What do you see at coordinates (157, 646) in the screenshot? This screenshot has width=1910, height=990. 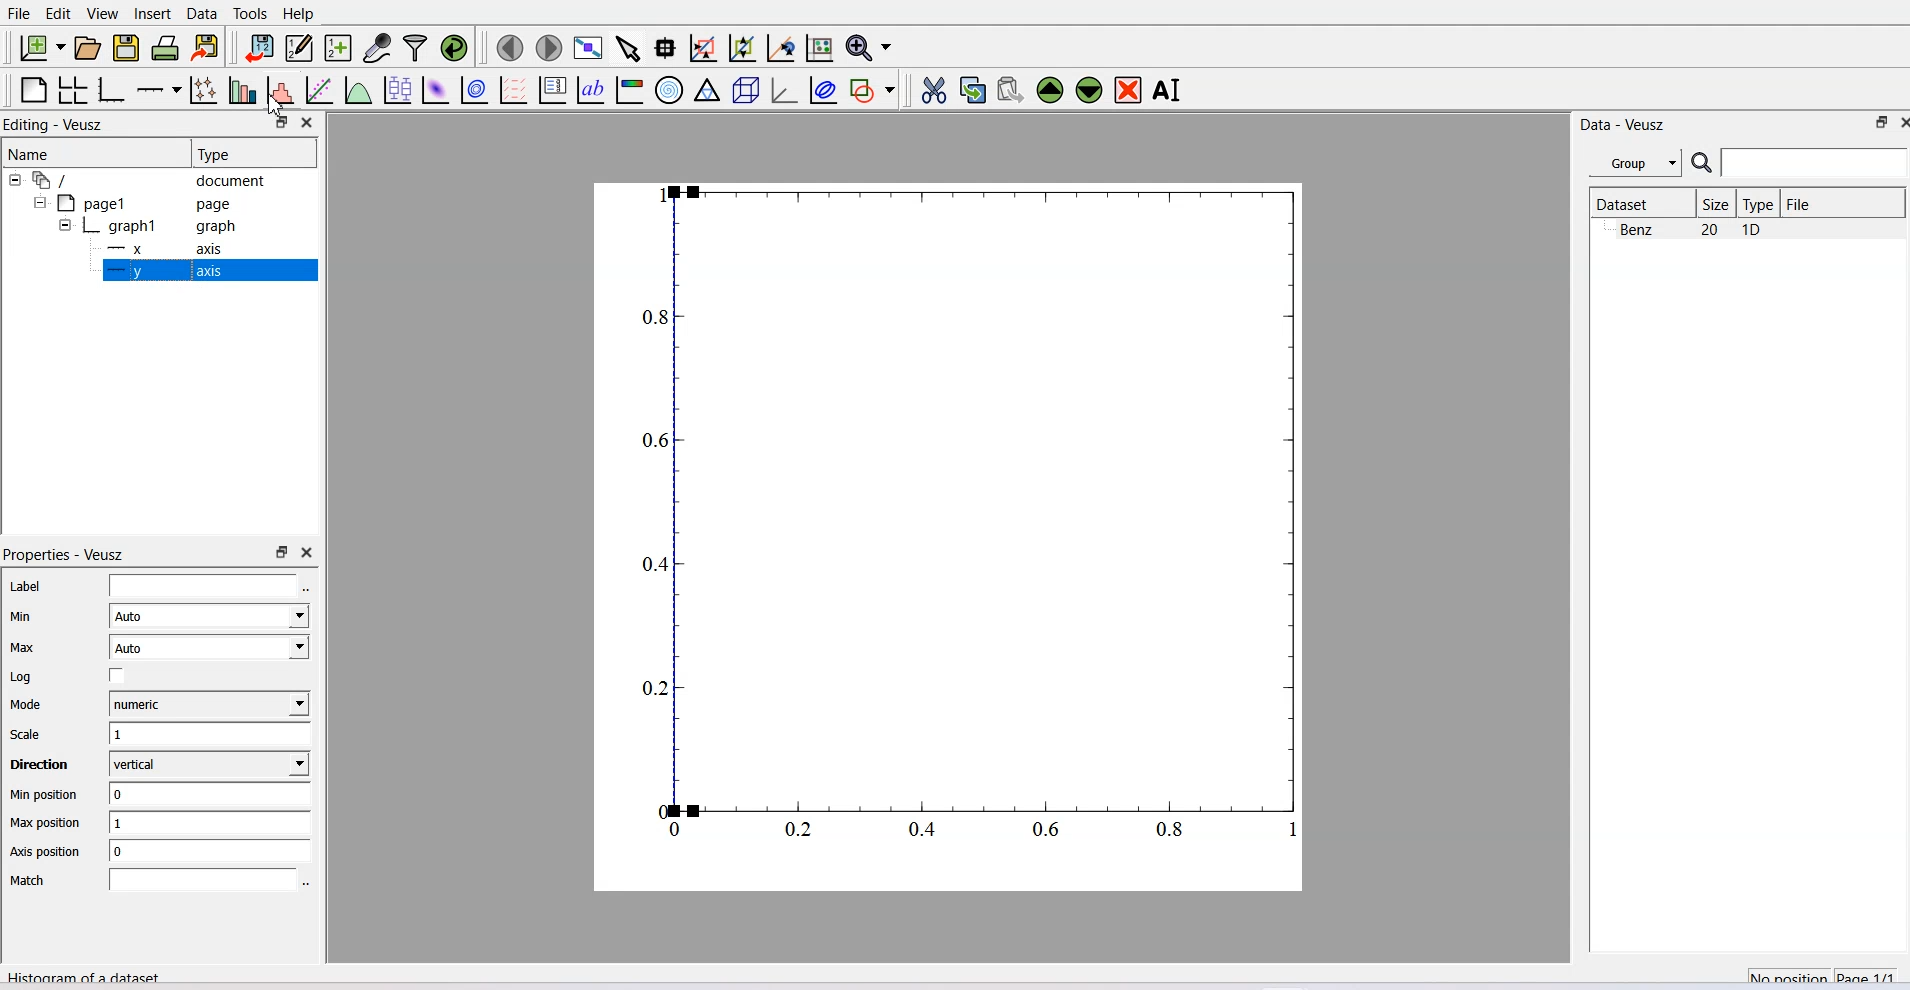 I see `Max` at bounding box center [157, 646].